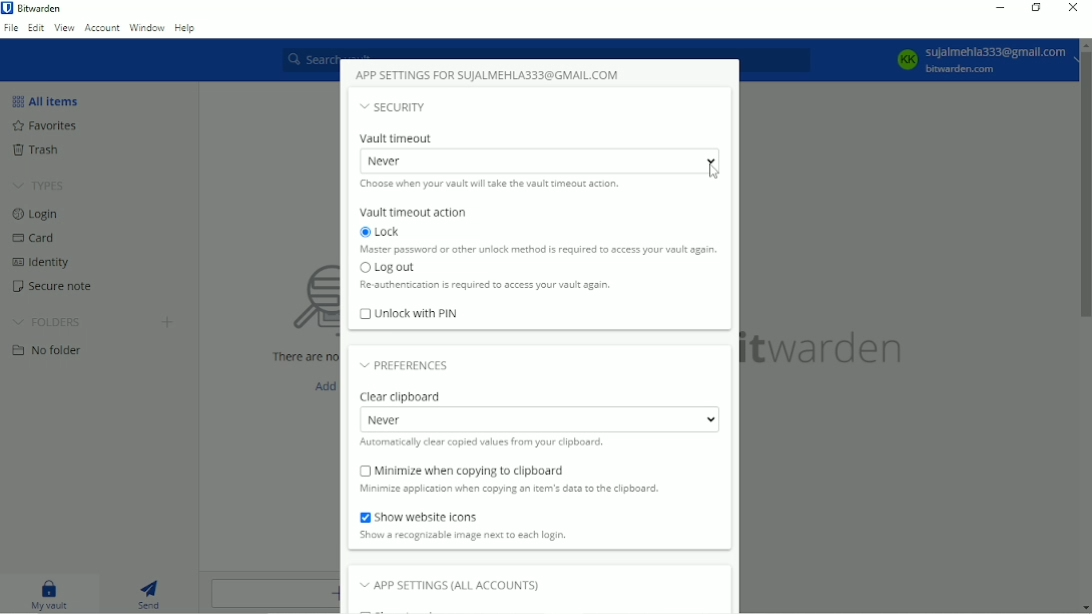  I want to click on KK sujalmehla333@gmail.com     bitwarden.com, so click(980, 60).